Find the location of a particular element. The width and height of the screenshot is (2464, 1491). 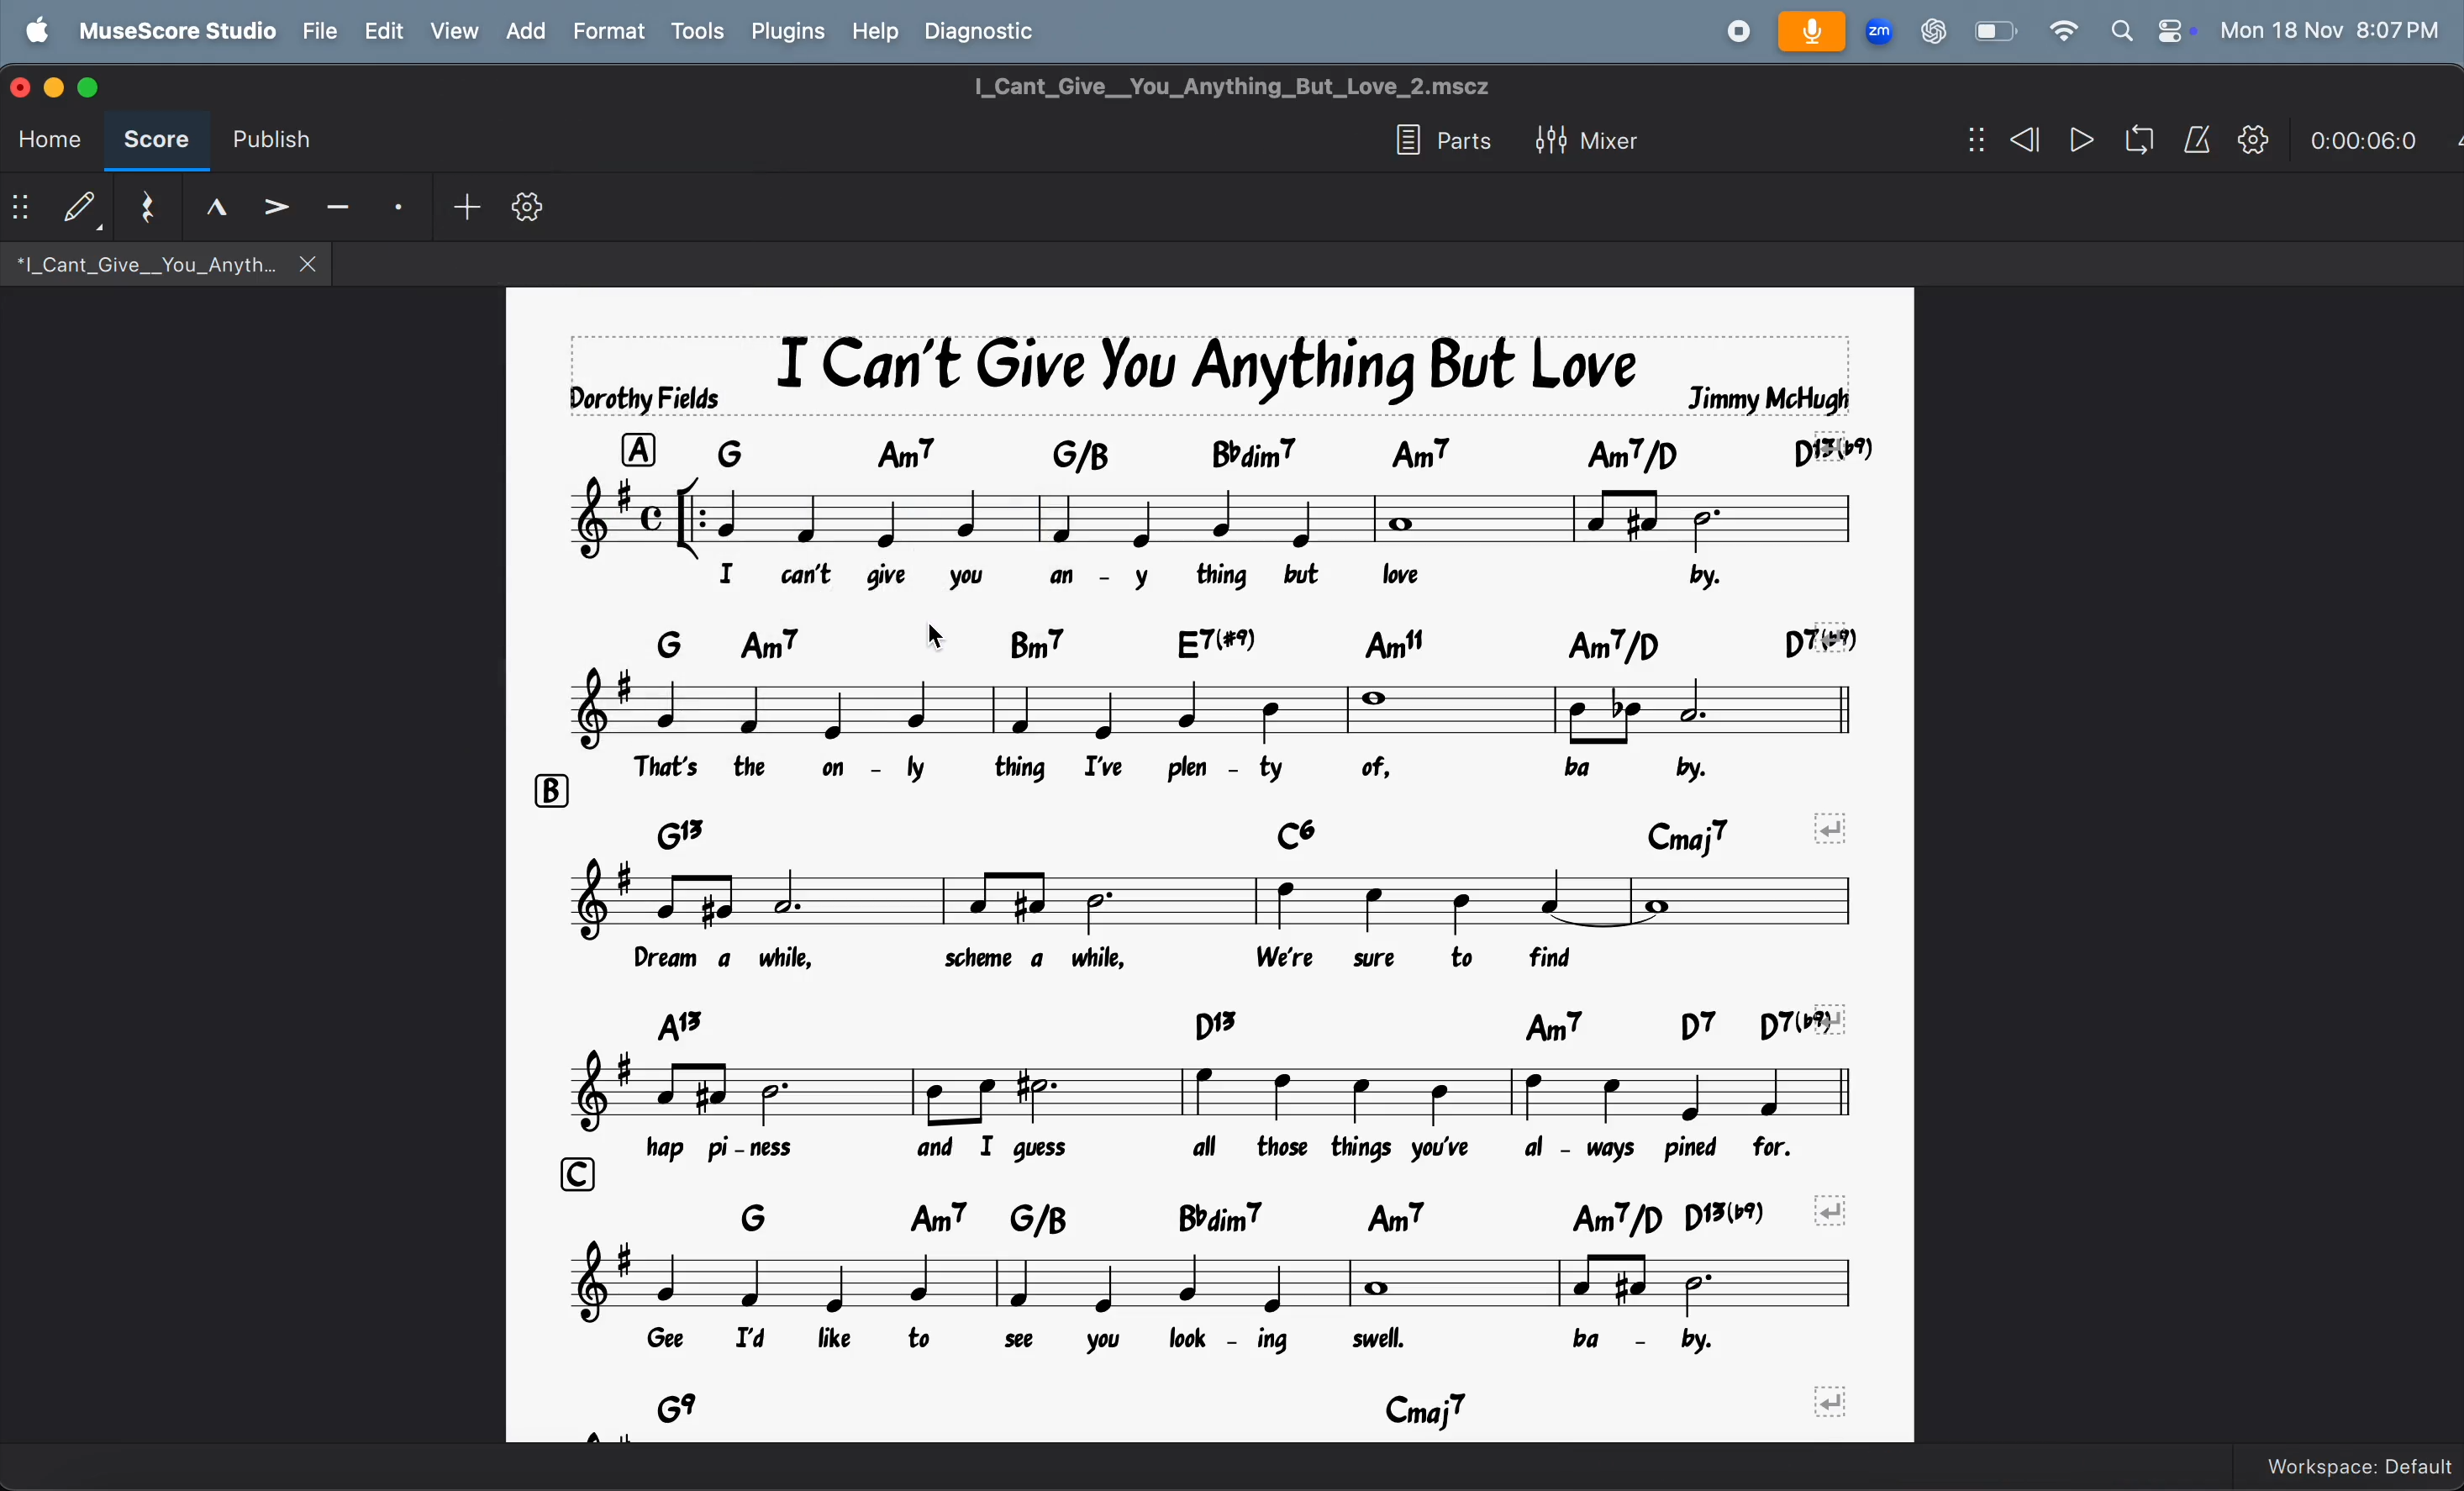

*|_Cant_Give__You_Anyth.. X is located at coordinates (163, 264).